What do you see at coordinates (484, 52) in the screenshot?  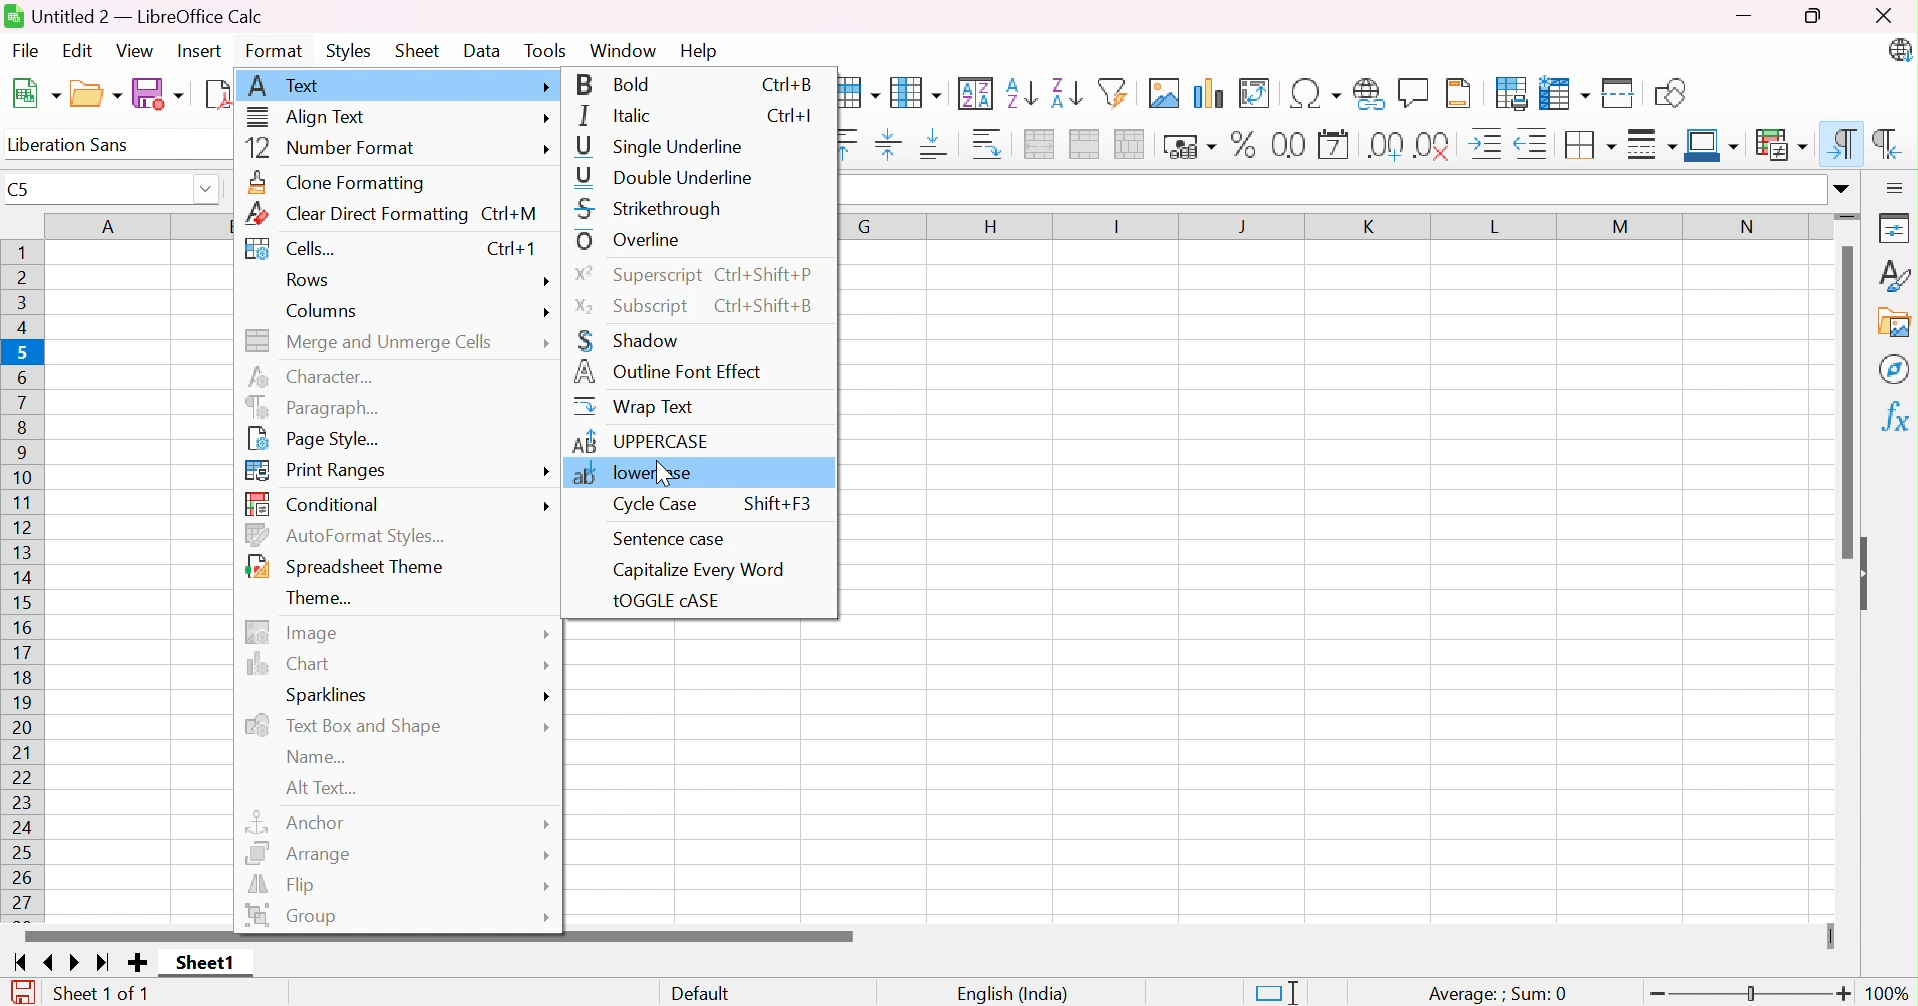 I see `Data` at bounding box center [484, 52].